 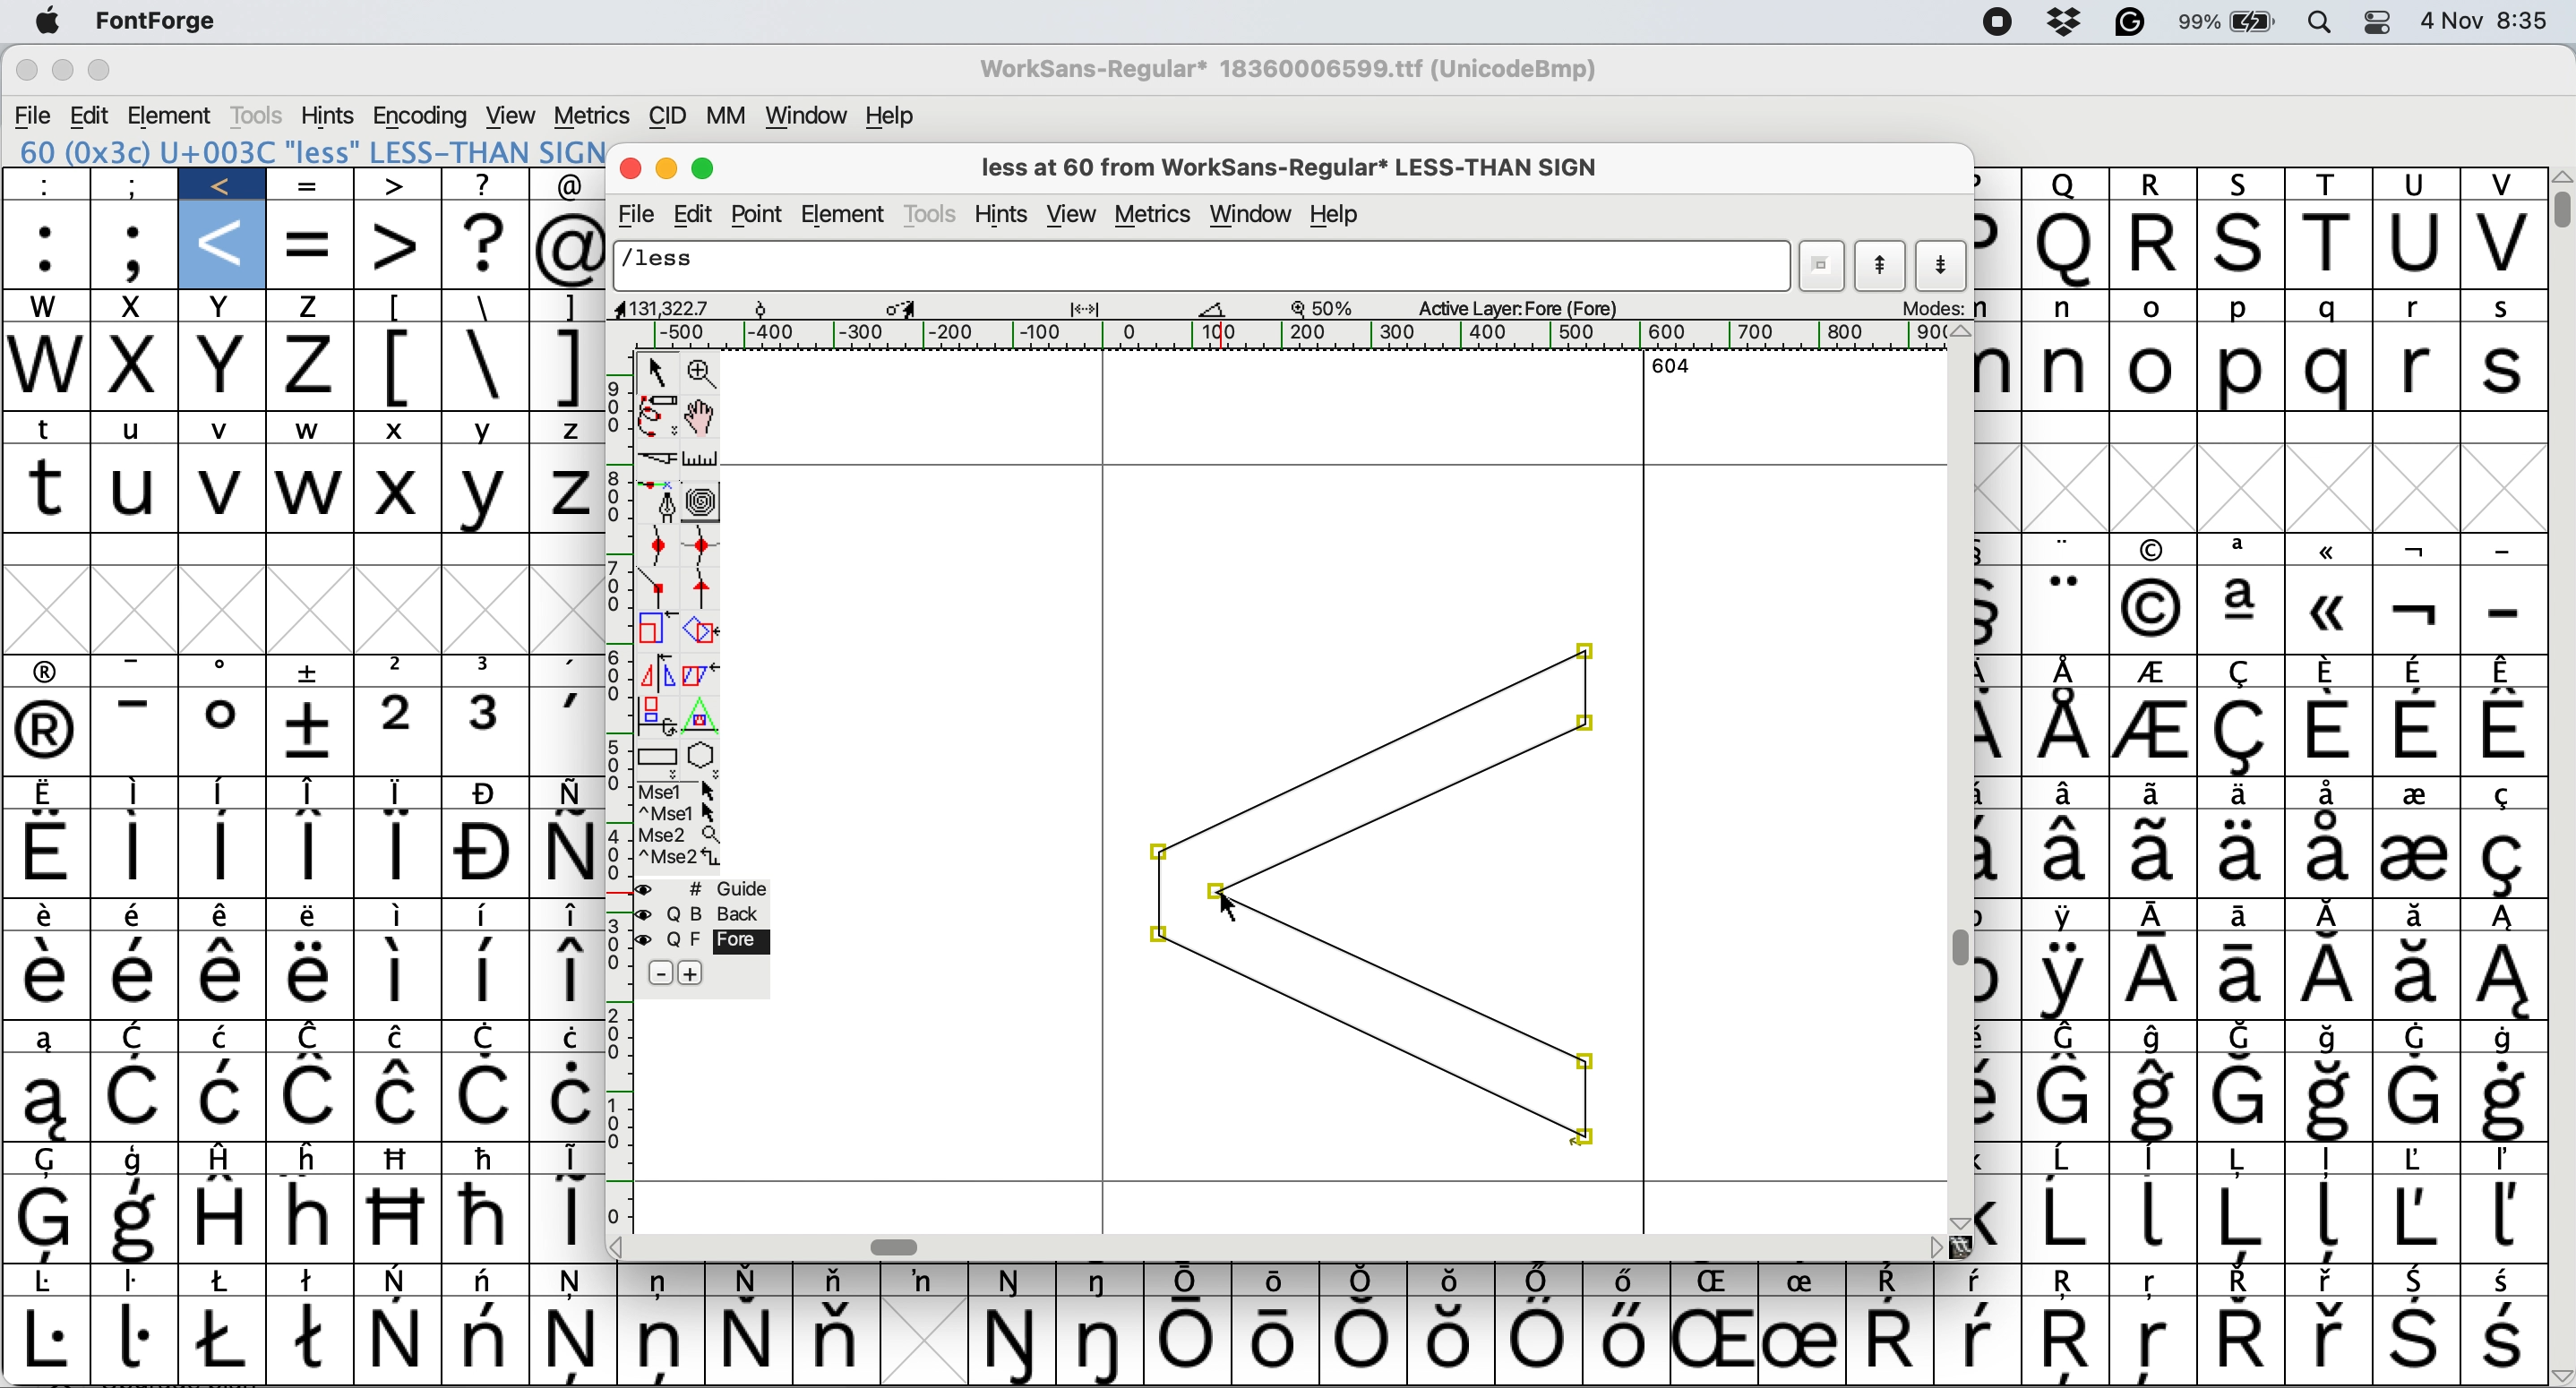 I want to click on perform a perspective tranformation on selection, so click(x=707, y=713).